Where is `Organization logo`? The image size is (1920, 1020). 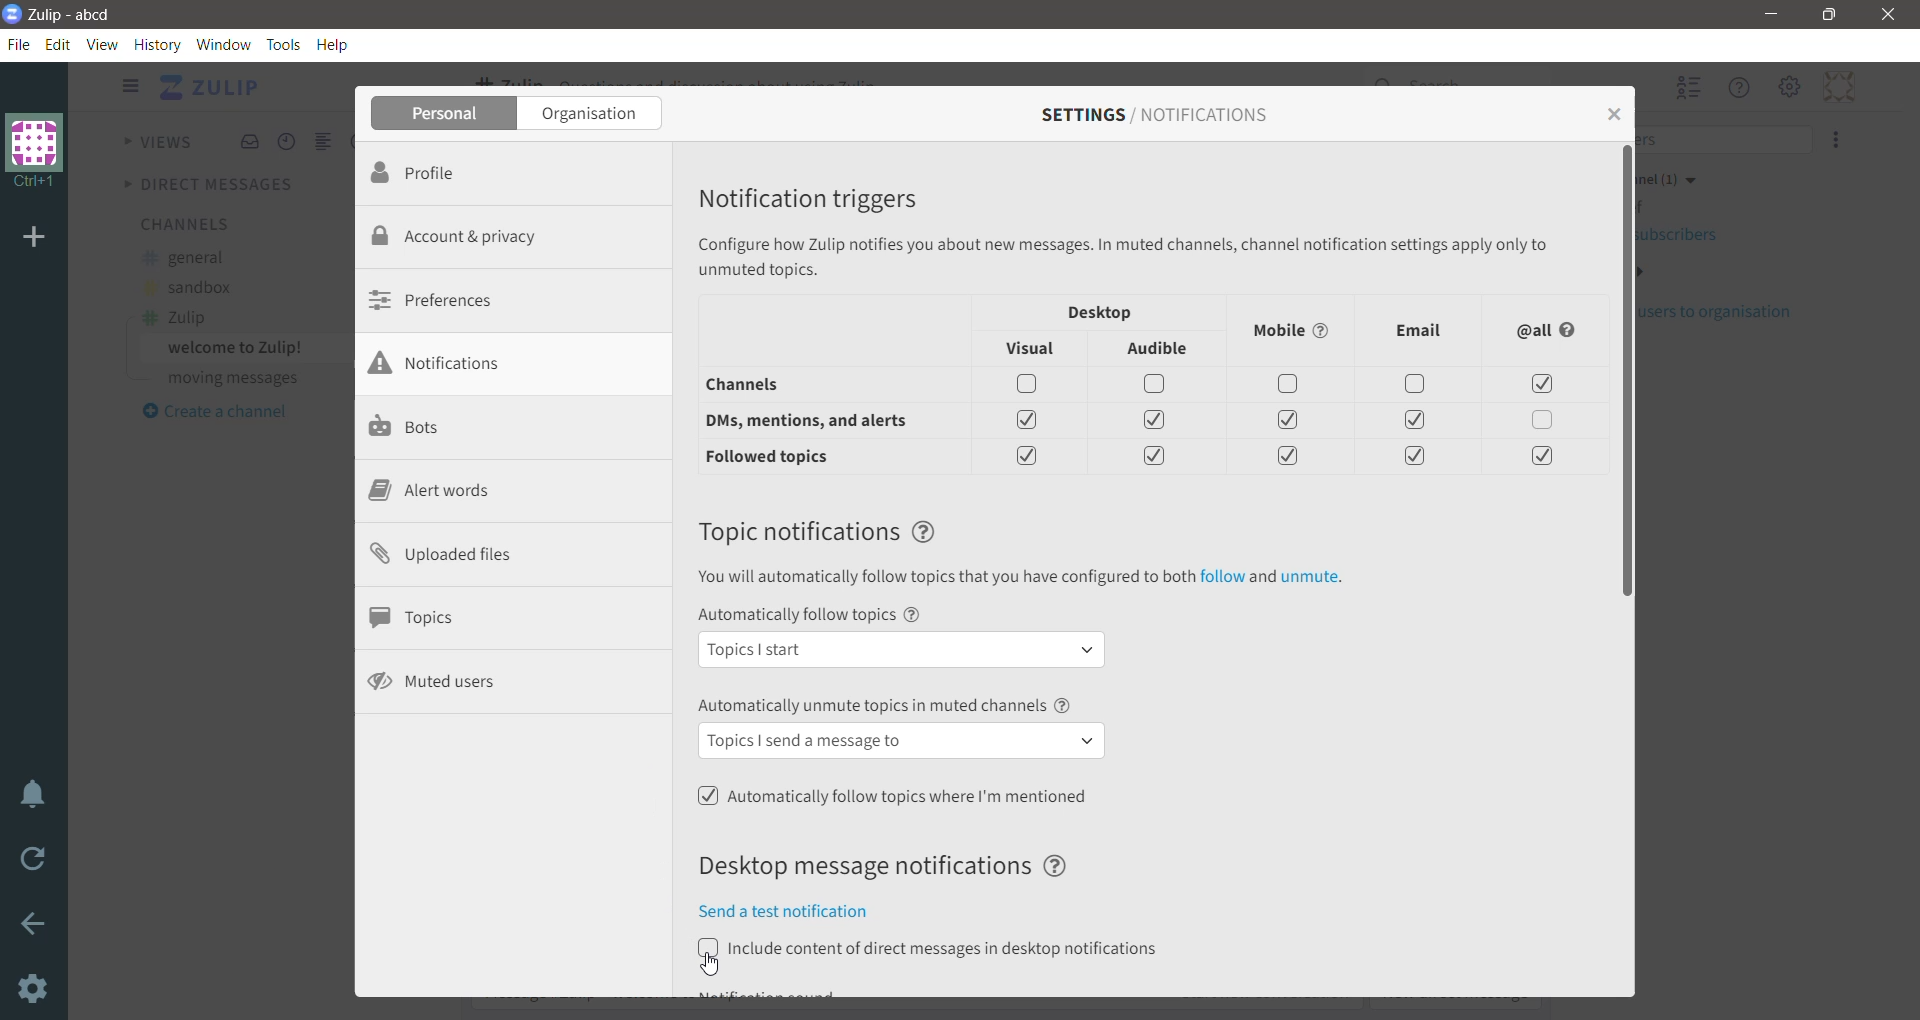 Organization logo is located at coordinates (35, 151).